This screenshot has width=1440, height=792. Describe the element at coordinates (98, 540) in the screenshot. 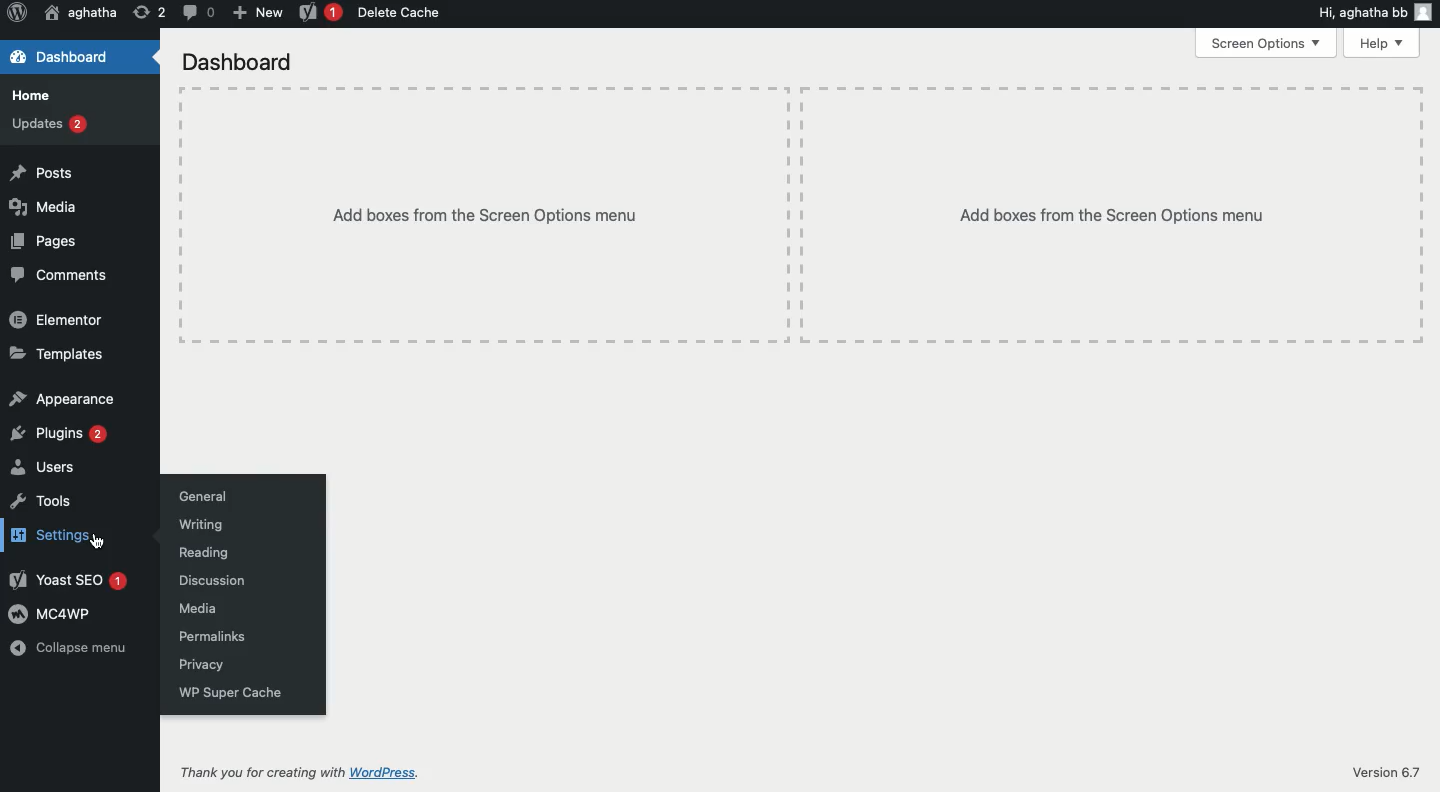

I see `Cursor` at that location.